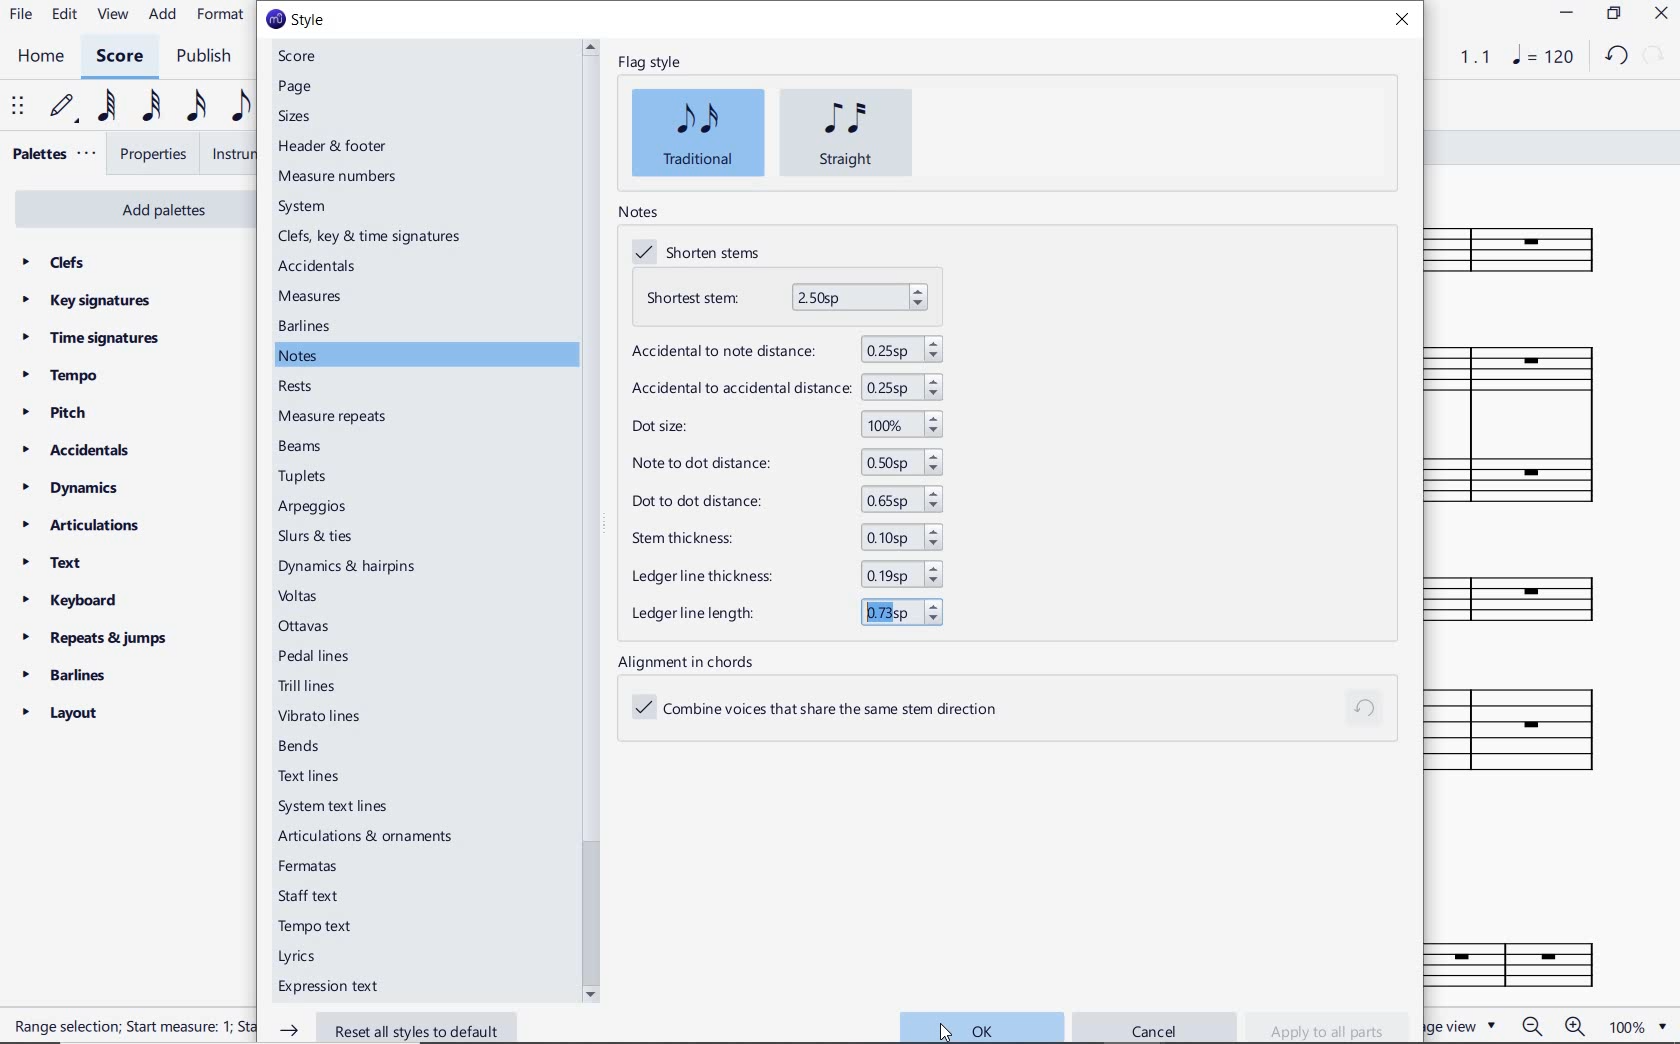 This screenshot has width=1680, height=1044. I want to click on traditional, so click(698, 132).